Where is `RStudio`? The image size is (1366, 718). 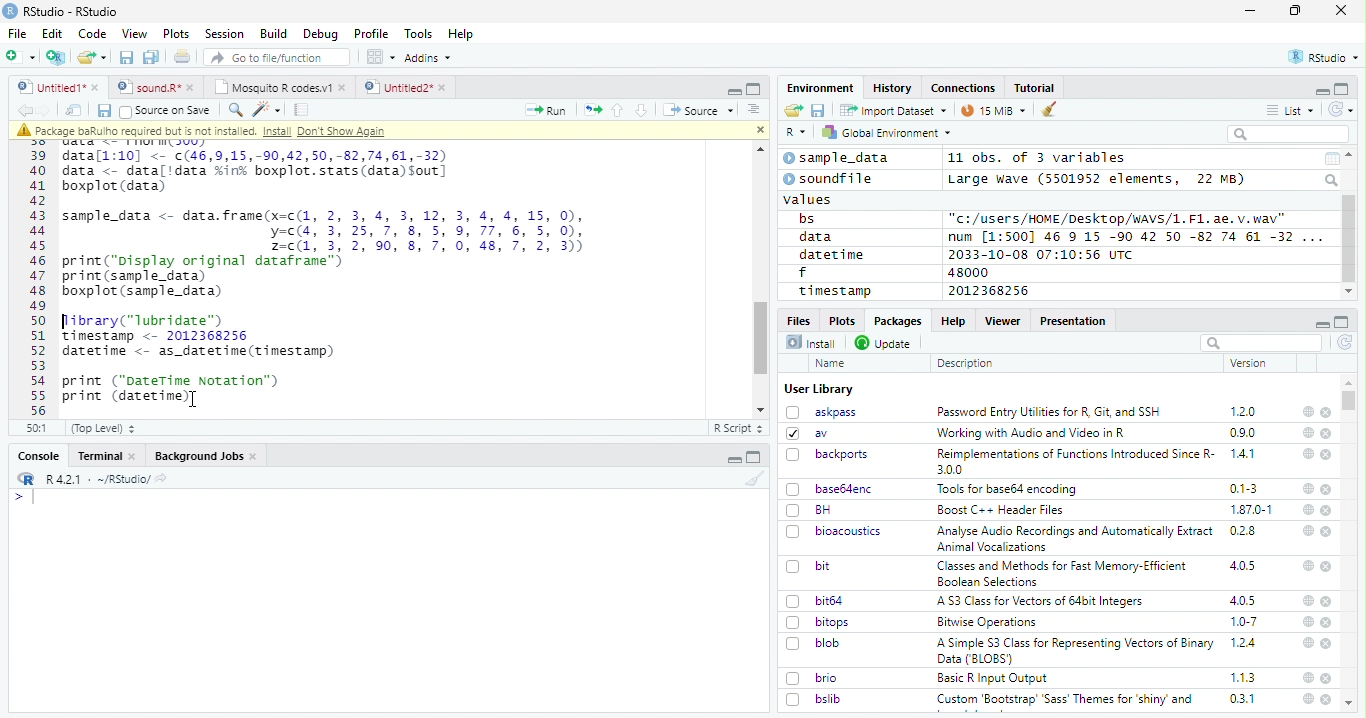 RStudio is located at coordinates (1325, 58).